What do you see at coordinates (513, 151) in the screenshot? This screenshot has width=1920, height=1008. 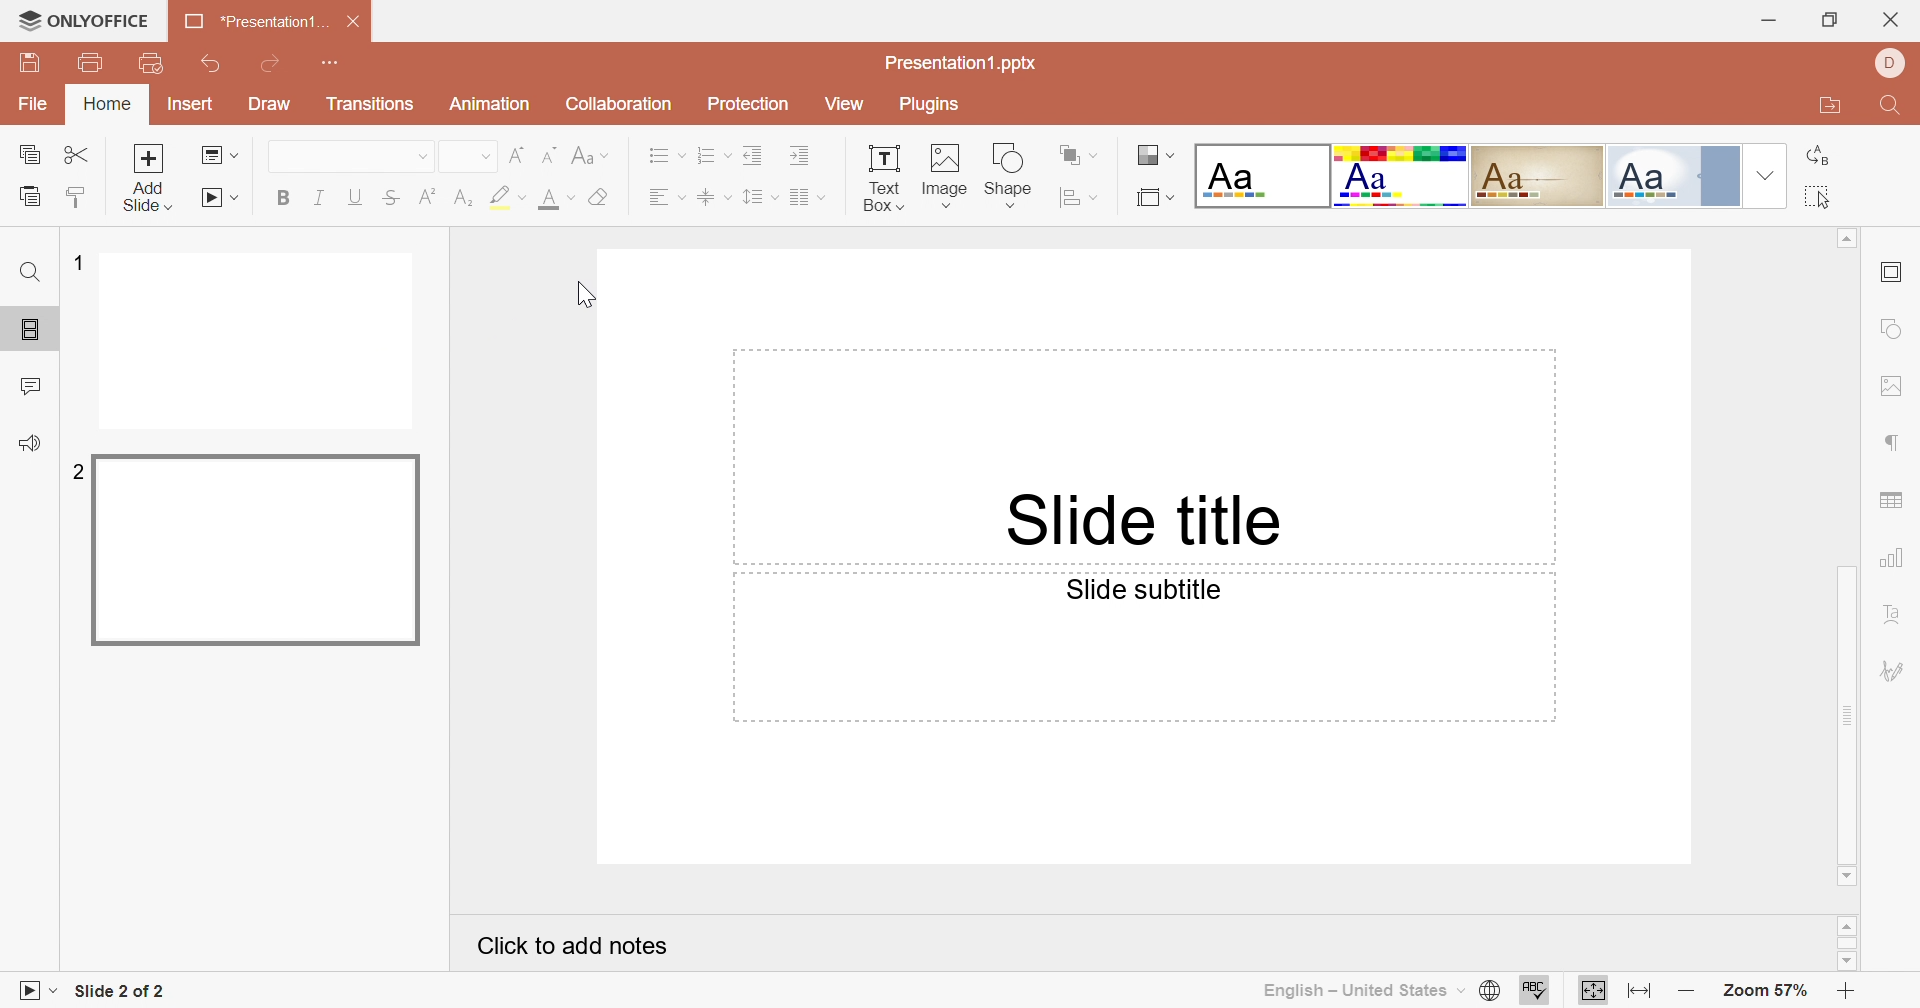 I see `Increment font size` at bounding box center [513, 151].